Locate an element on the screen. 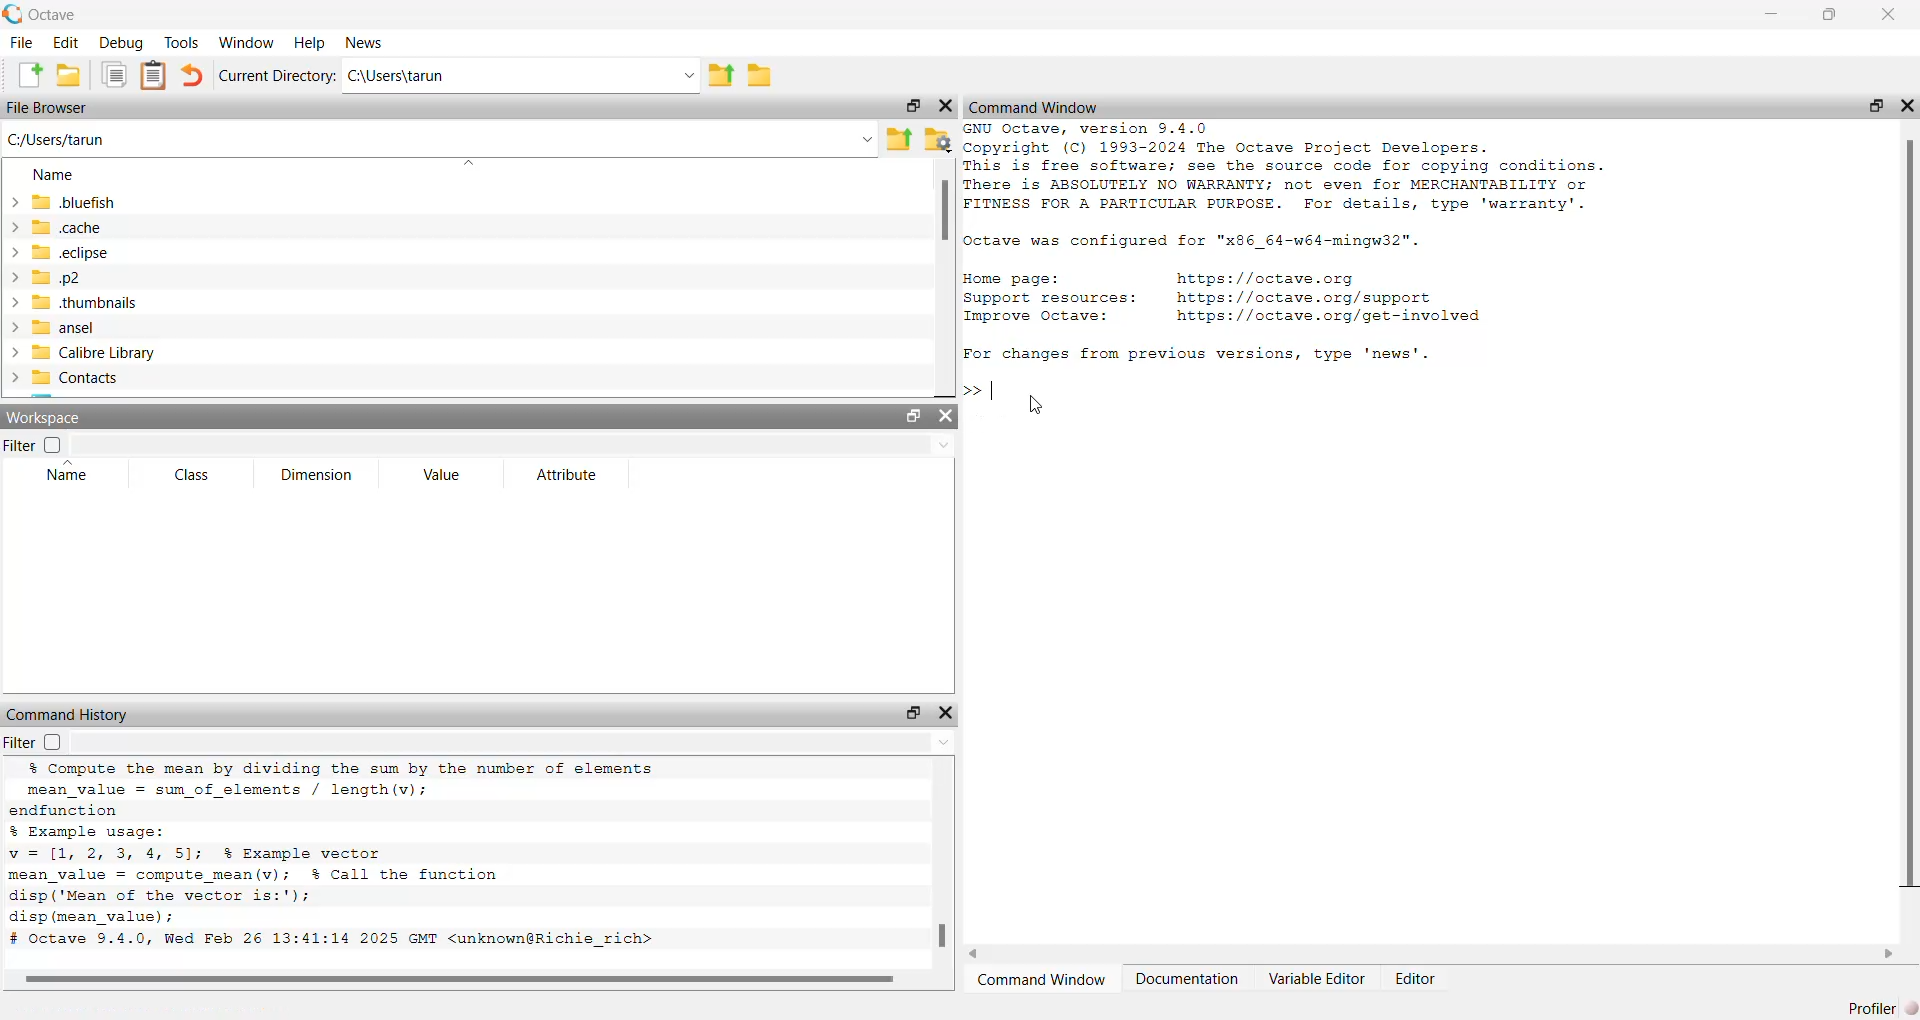 The width and height of the screenshot is (1920, 1020). add file is located at coordinates (29, 75).